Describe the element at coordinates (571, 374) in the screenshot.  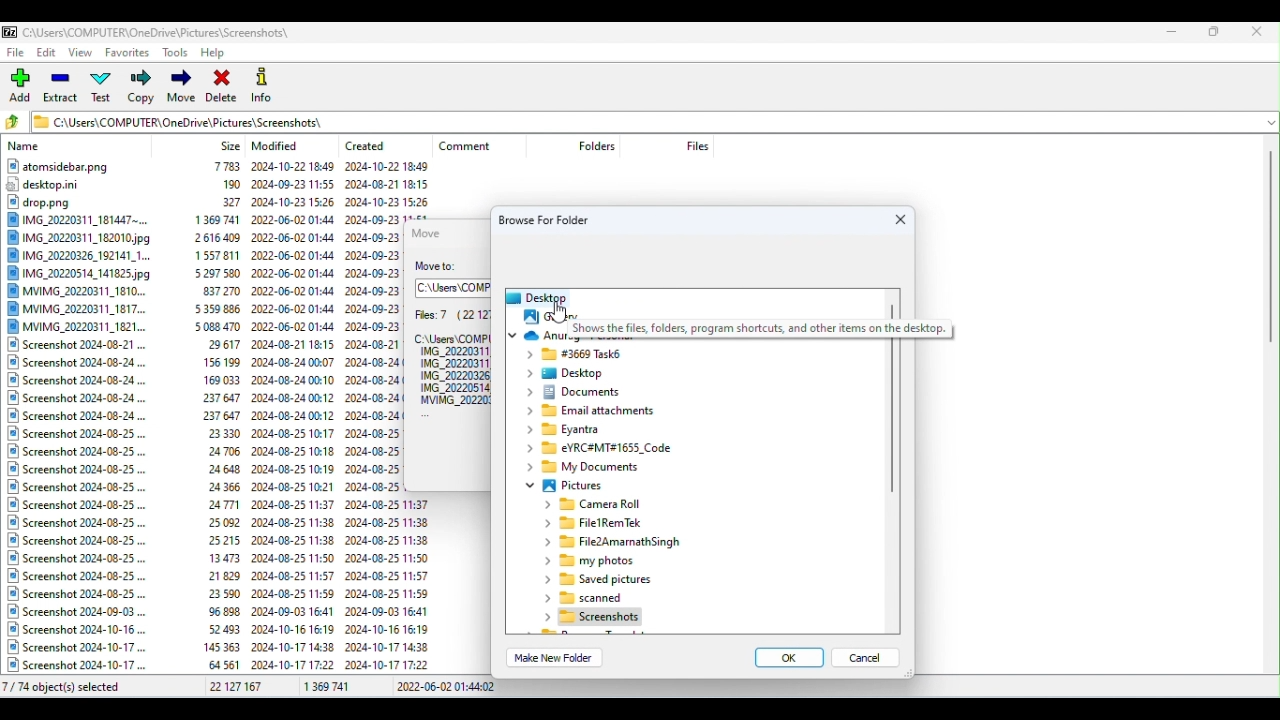
I see `Dekstop` at that location.